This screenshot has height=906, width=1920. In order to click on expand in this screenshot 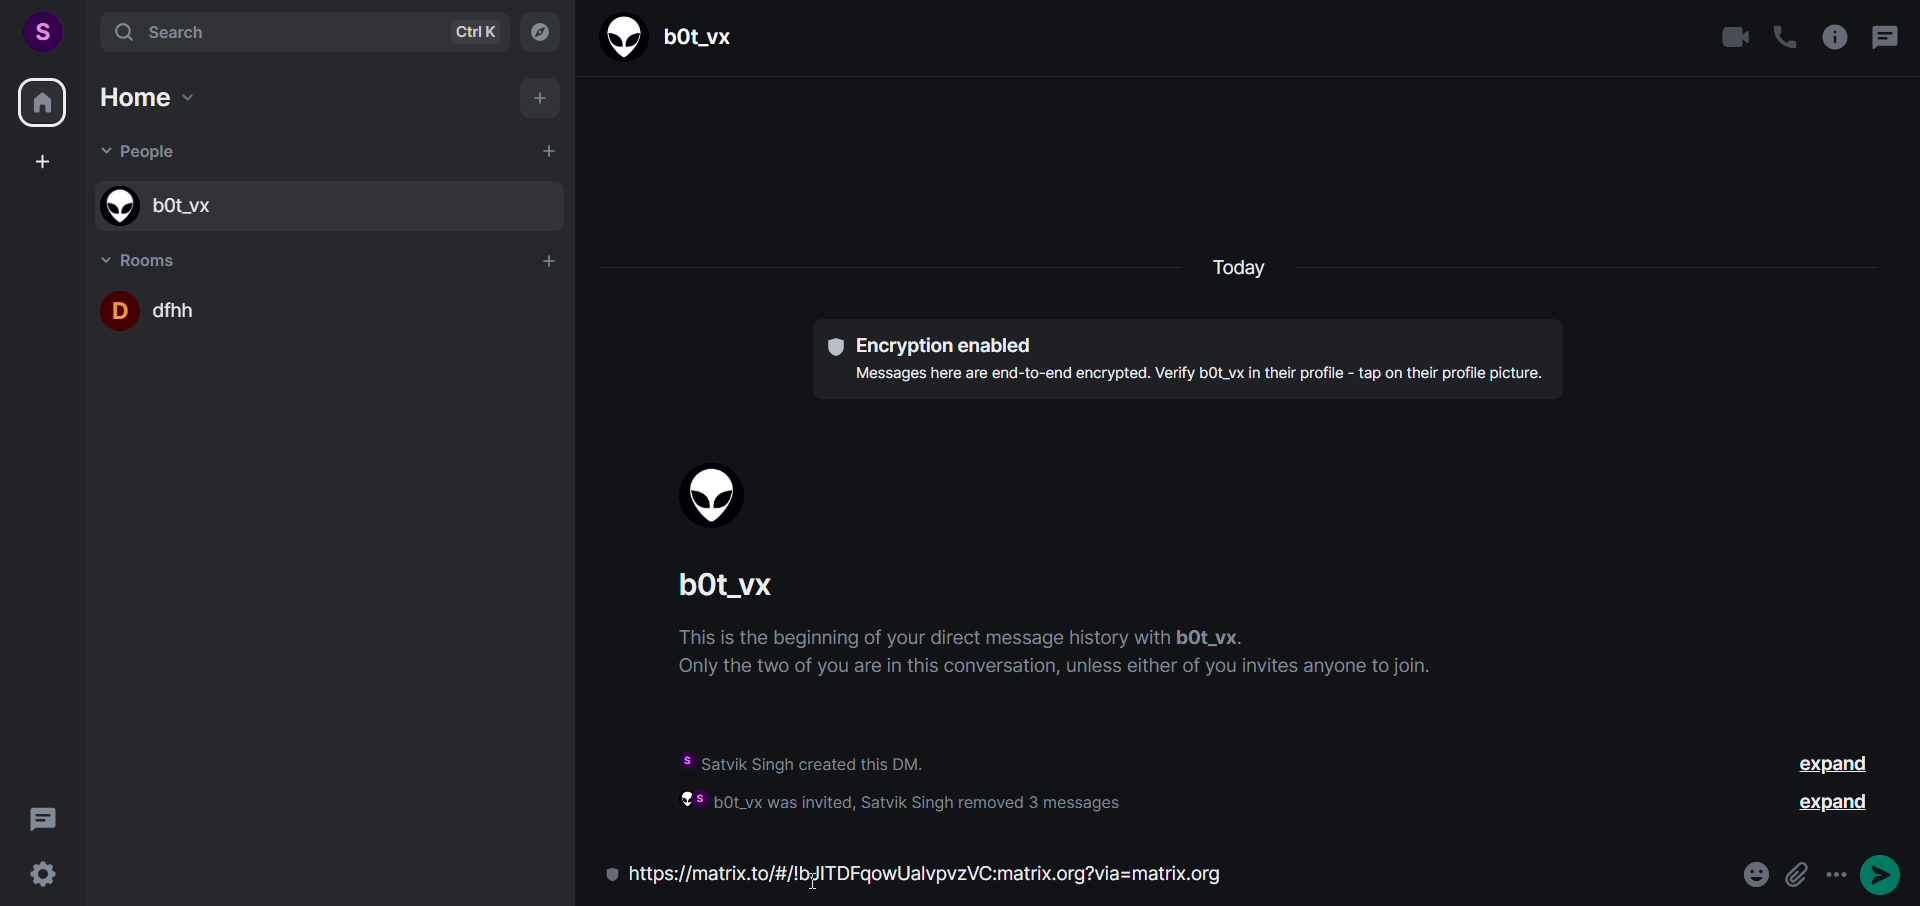, I will do `click(1833, 803)`.